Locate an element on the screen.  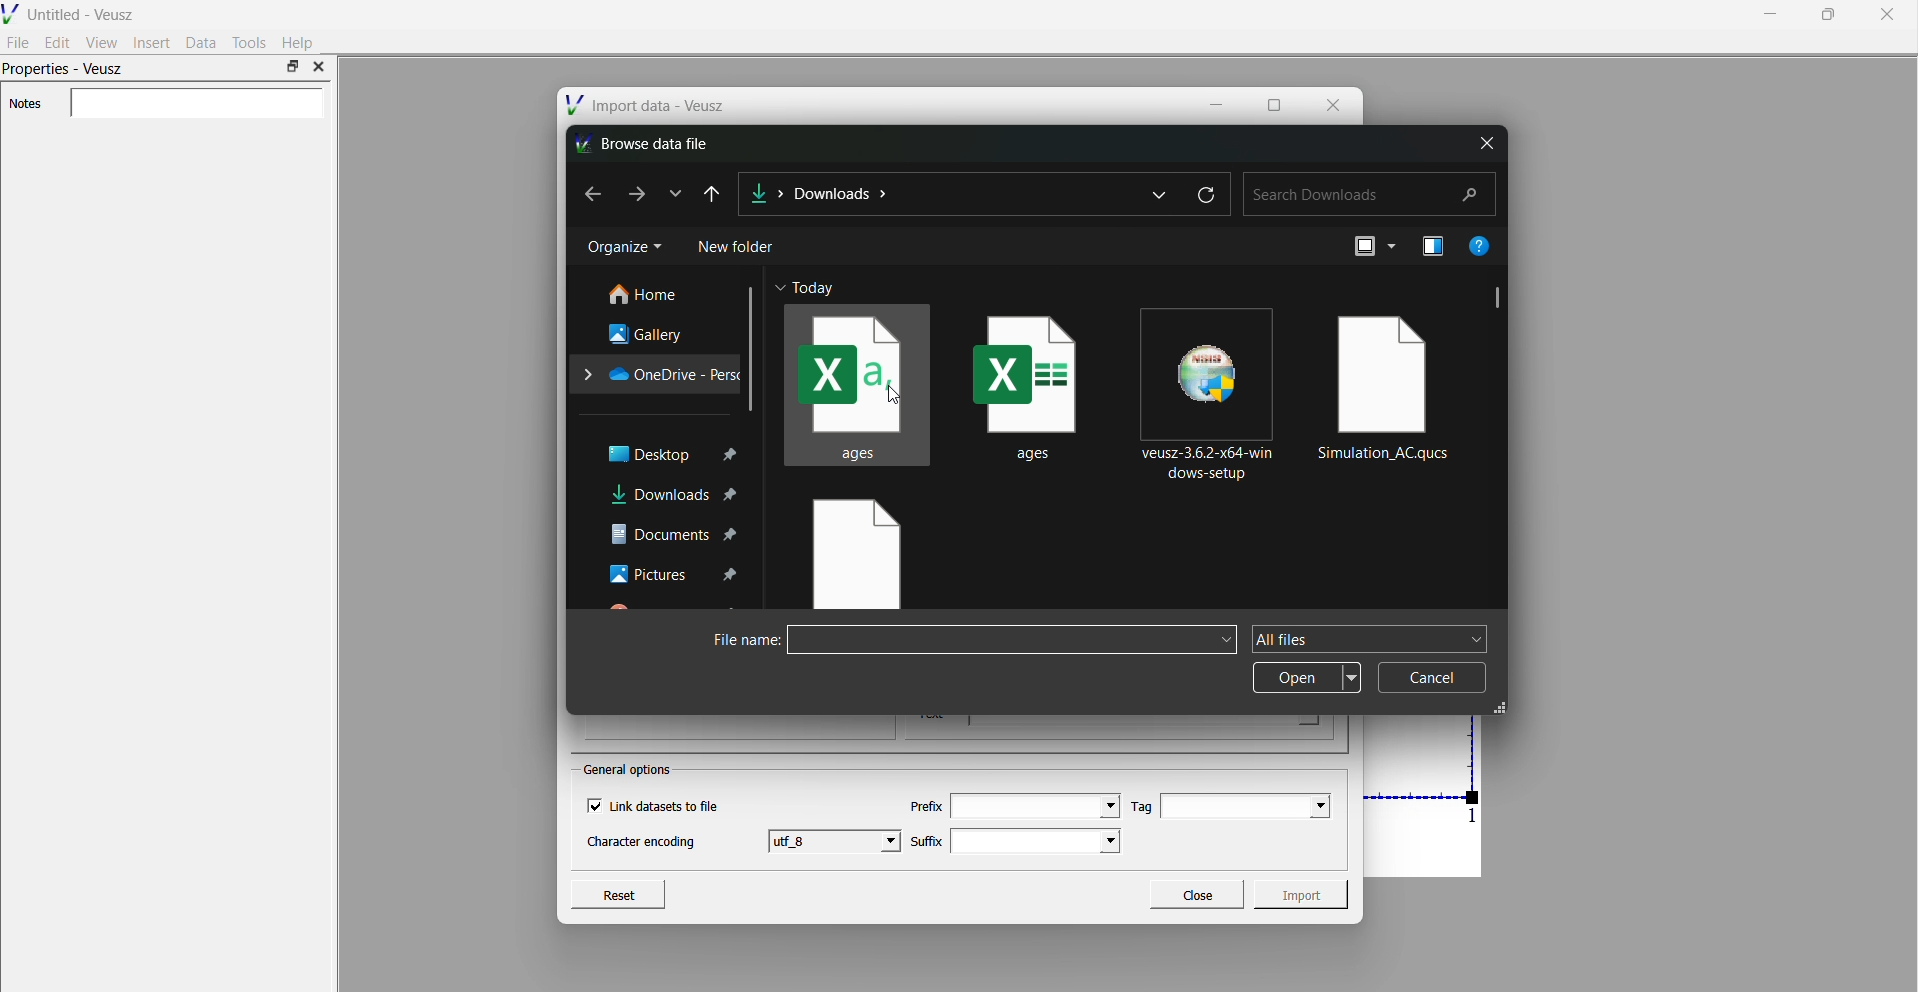
Downloads is located at coordinates (841, 193).